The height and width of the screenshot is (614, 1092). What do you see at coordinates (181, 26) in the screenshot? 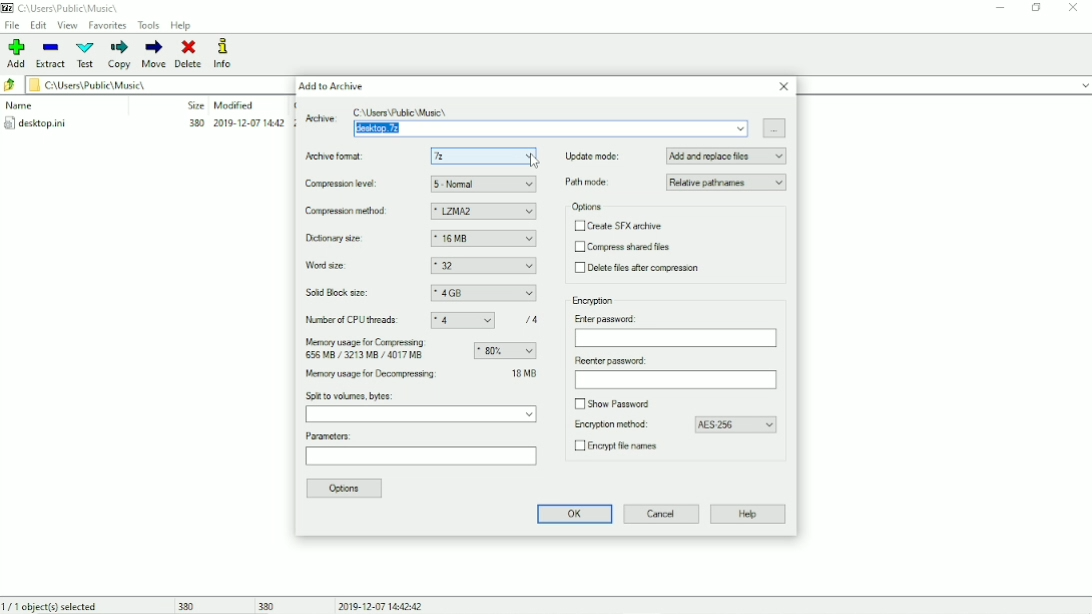
I see `Help` at bounding box center [181, 26].